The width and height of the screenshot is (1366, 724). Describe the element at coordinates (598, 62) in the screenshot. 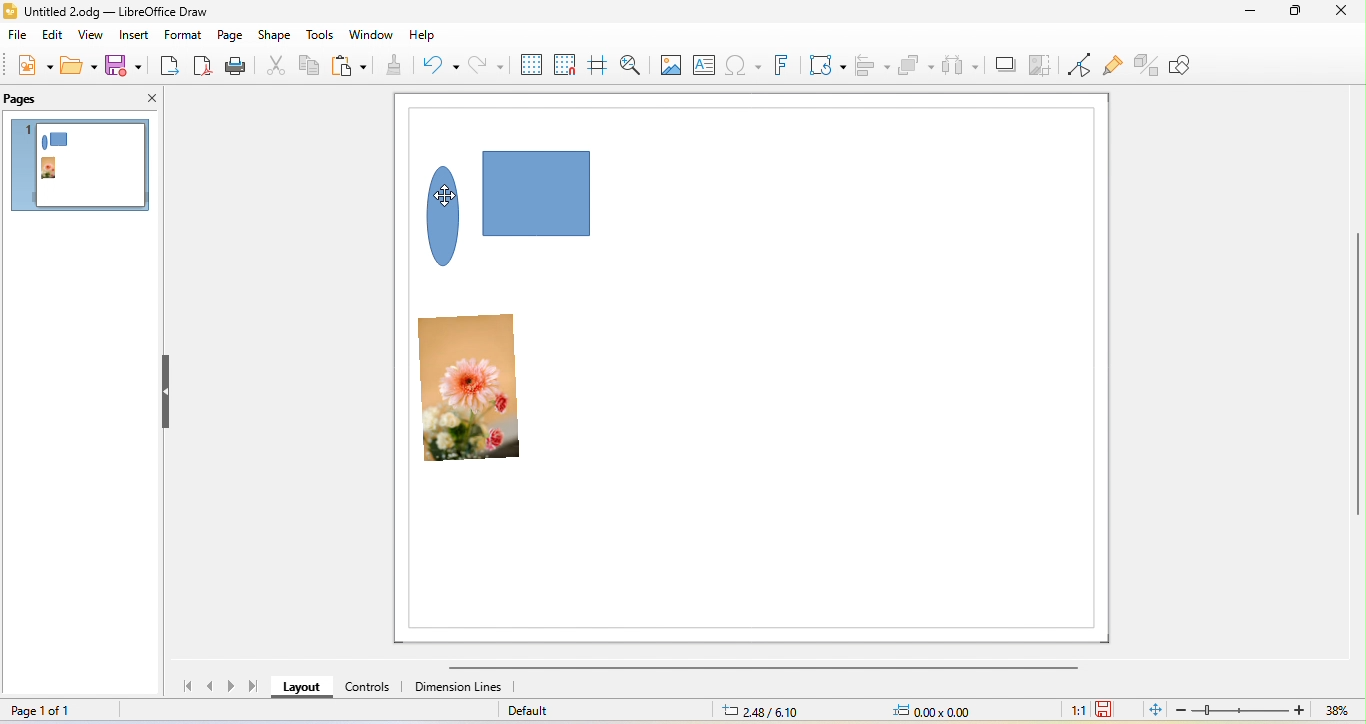

I see `helpline while moving` at that location.